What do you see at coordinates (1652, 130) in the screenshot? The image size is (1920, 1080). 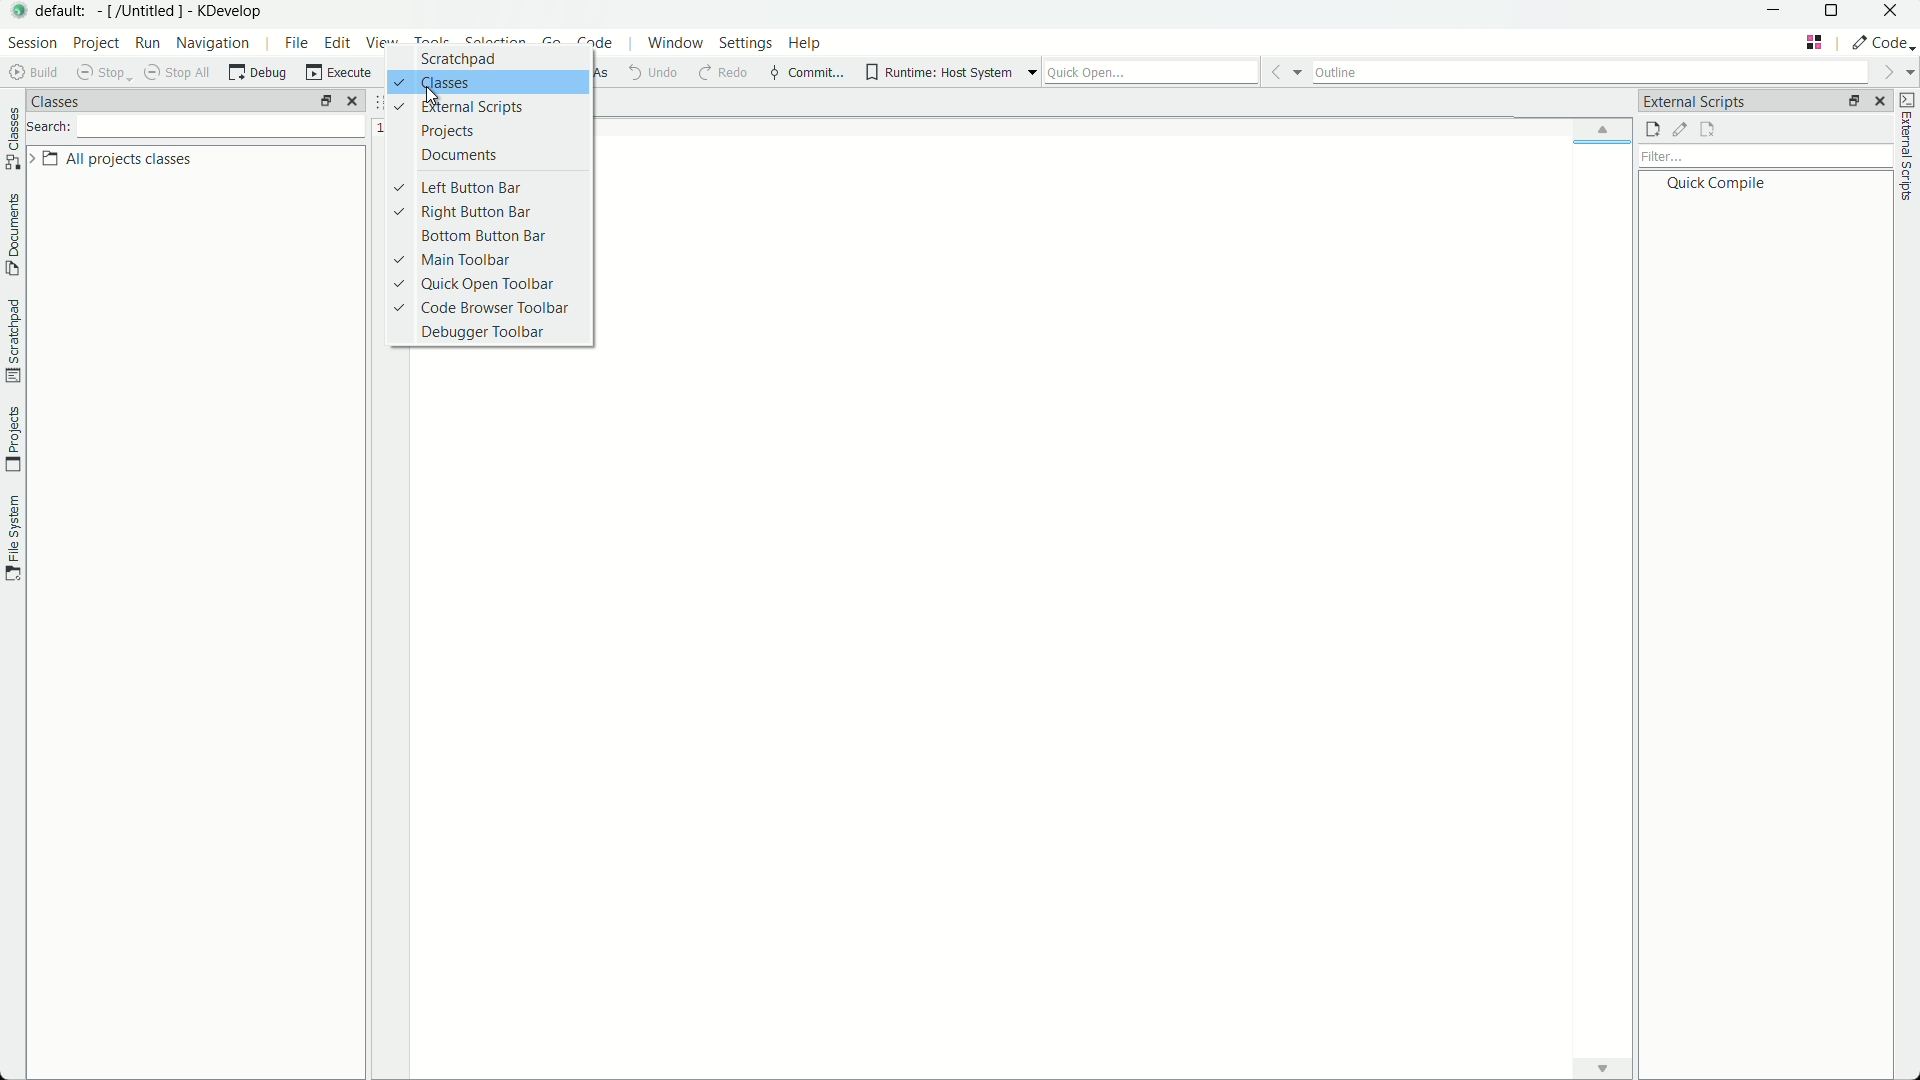 I see `add external script` at bounding box center [1652, 130].